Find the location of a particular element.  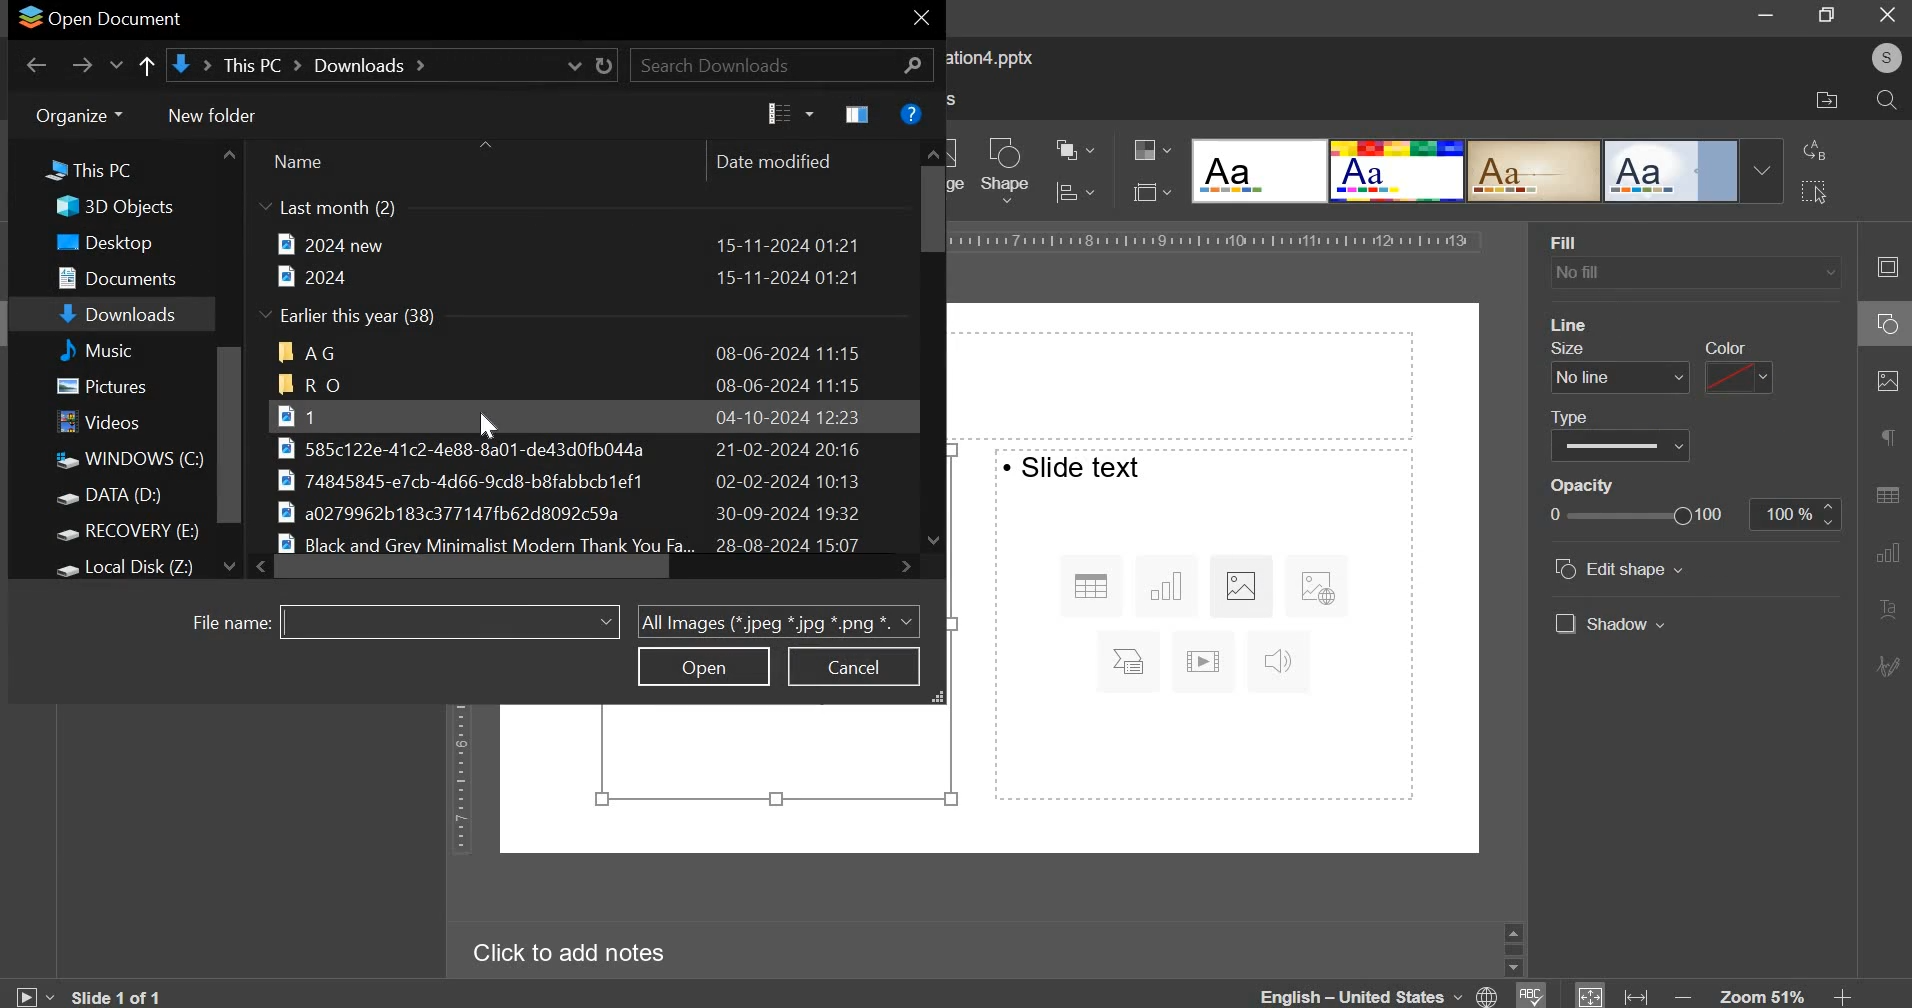

change color theme is located at coordinates (1144, 151).